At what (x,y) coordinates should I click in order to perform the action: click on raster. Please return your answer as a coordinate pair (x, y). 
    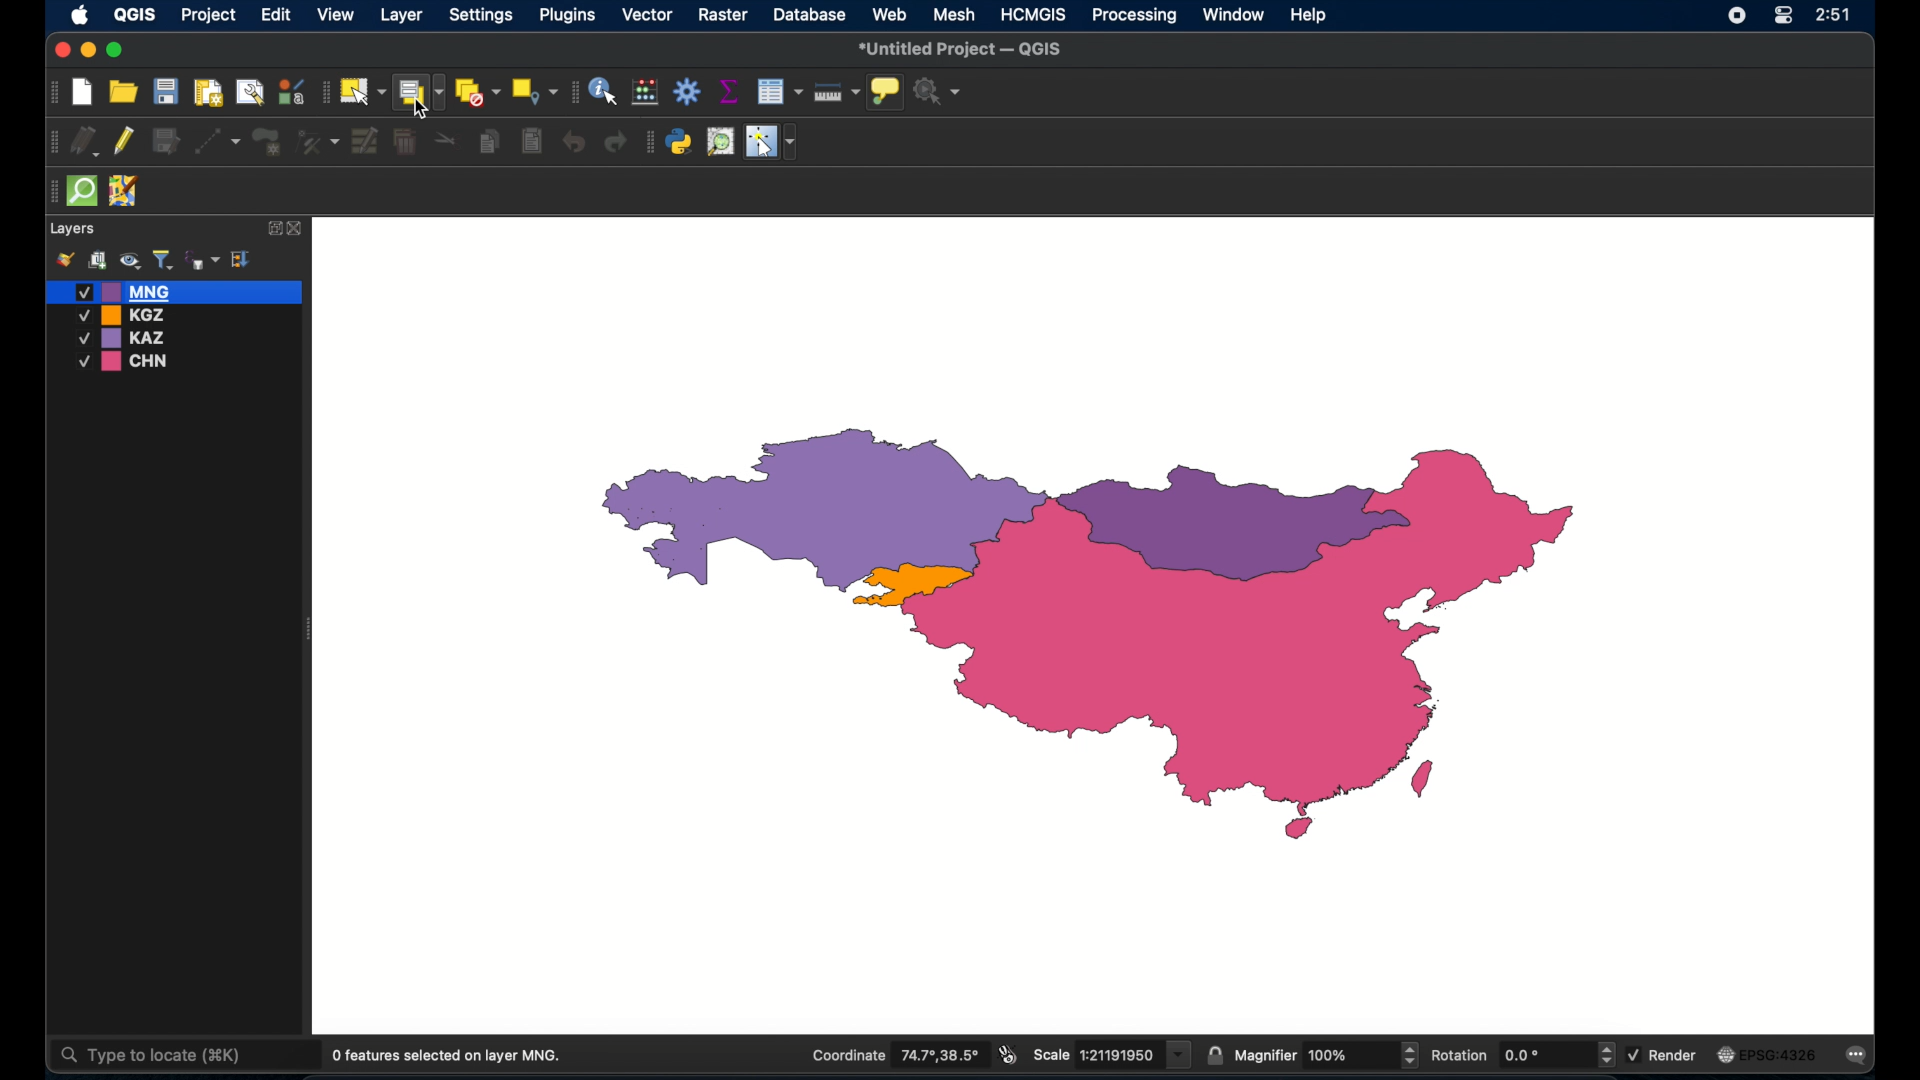
    Looking at the image, I should click on (726, 16).